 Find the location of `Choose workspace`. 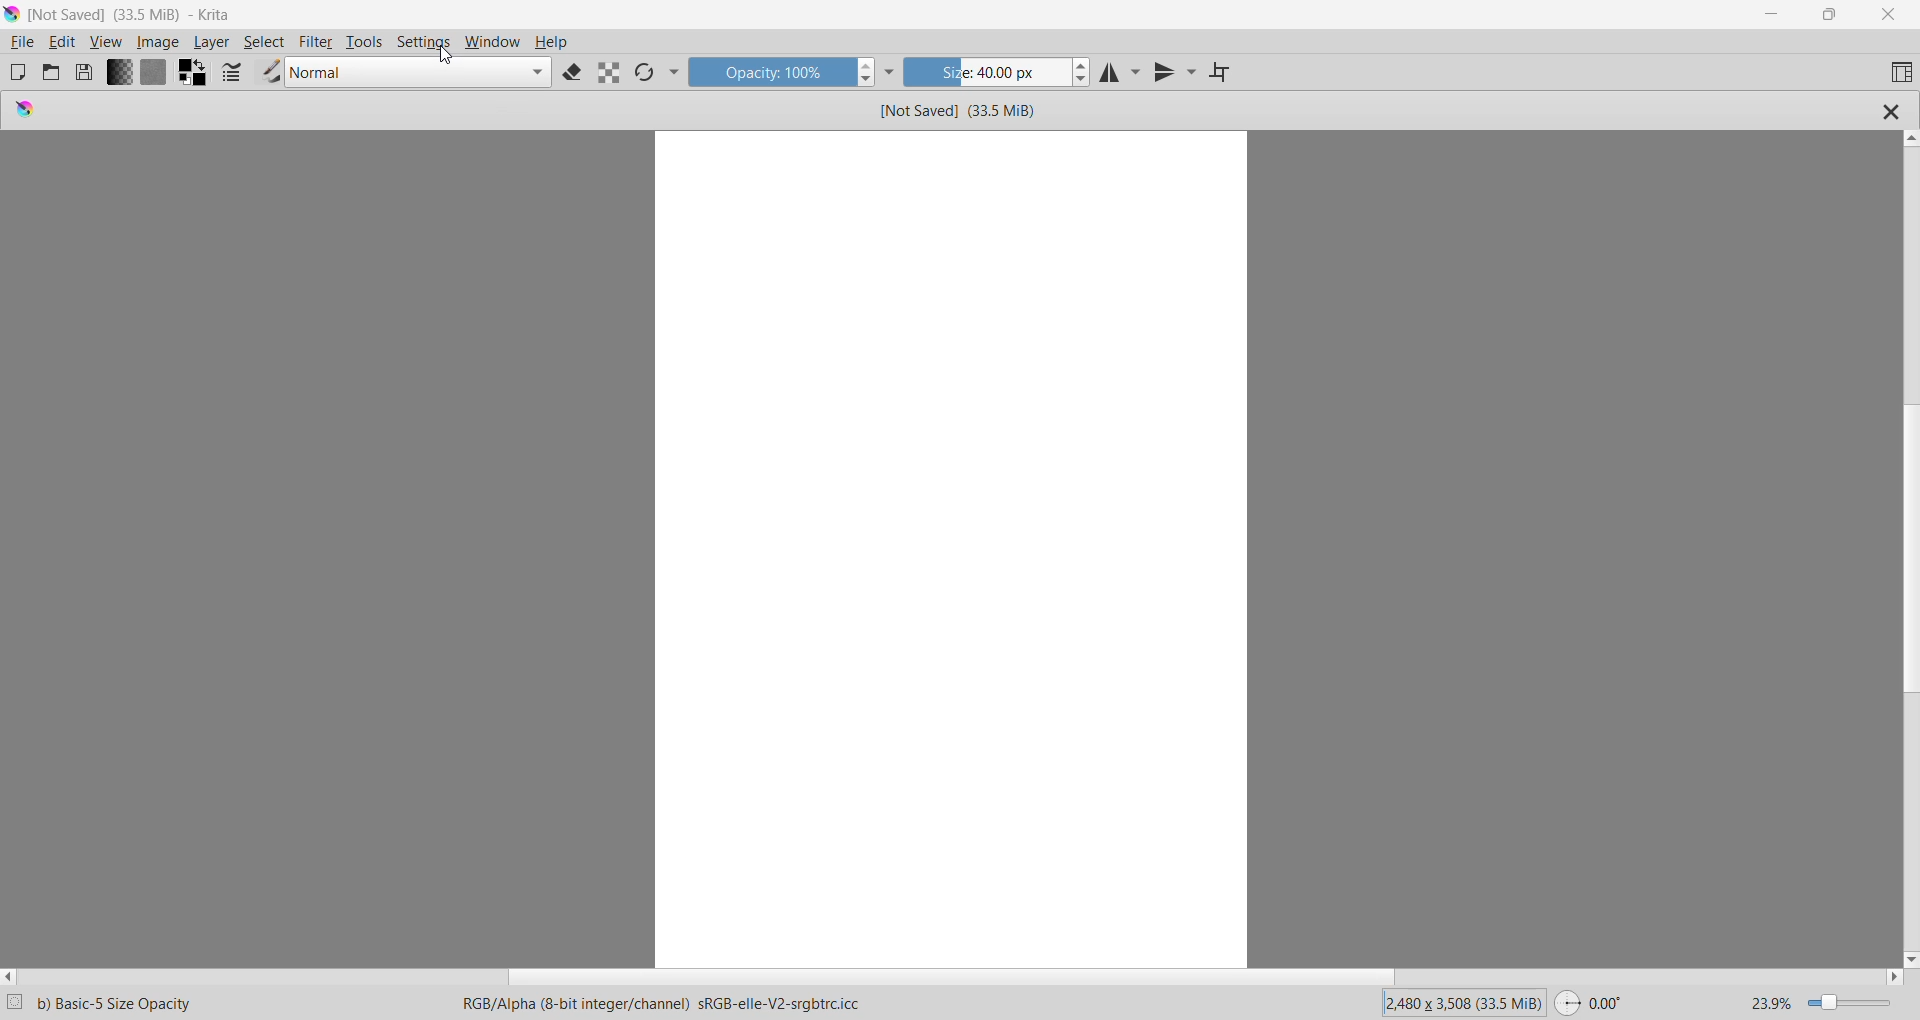

Choose workspace is located at coordinates (1900, 72).